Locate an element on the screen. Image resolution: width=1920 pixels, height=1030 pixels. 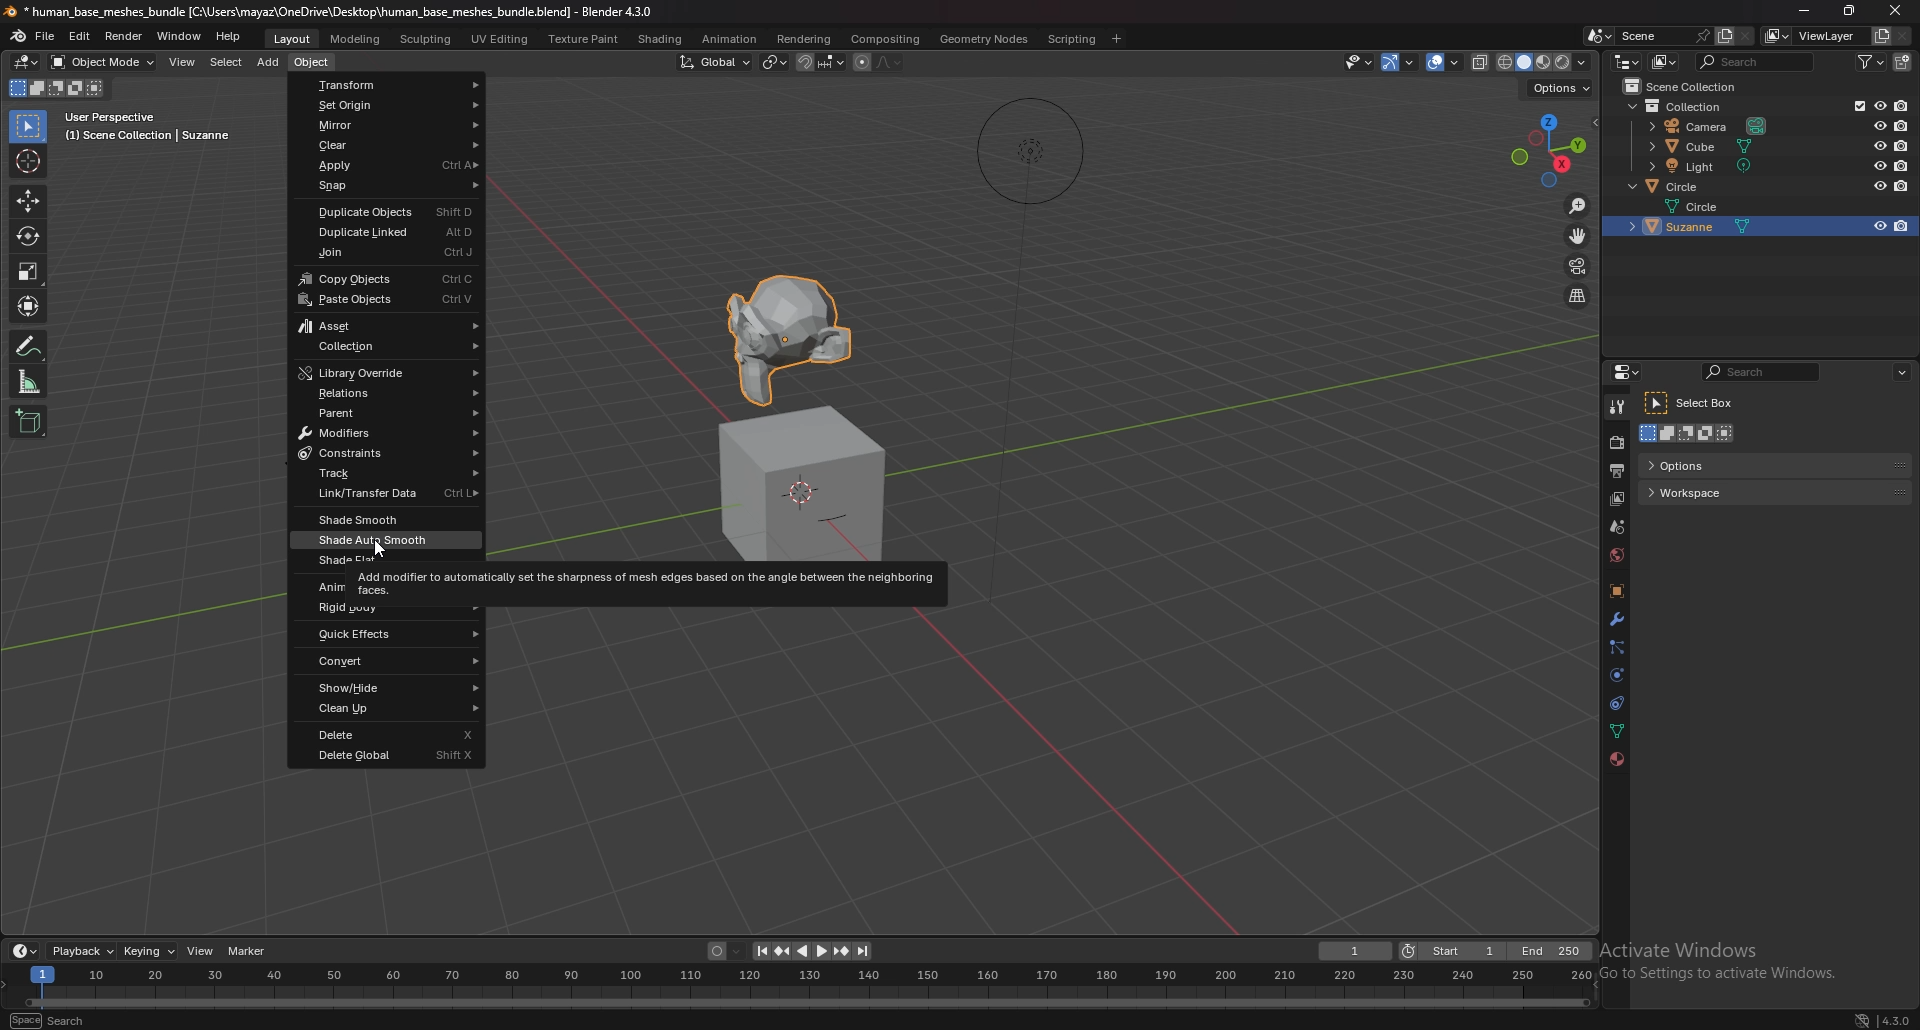
window is located at coordinates (180, 36).